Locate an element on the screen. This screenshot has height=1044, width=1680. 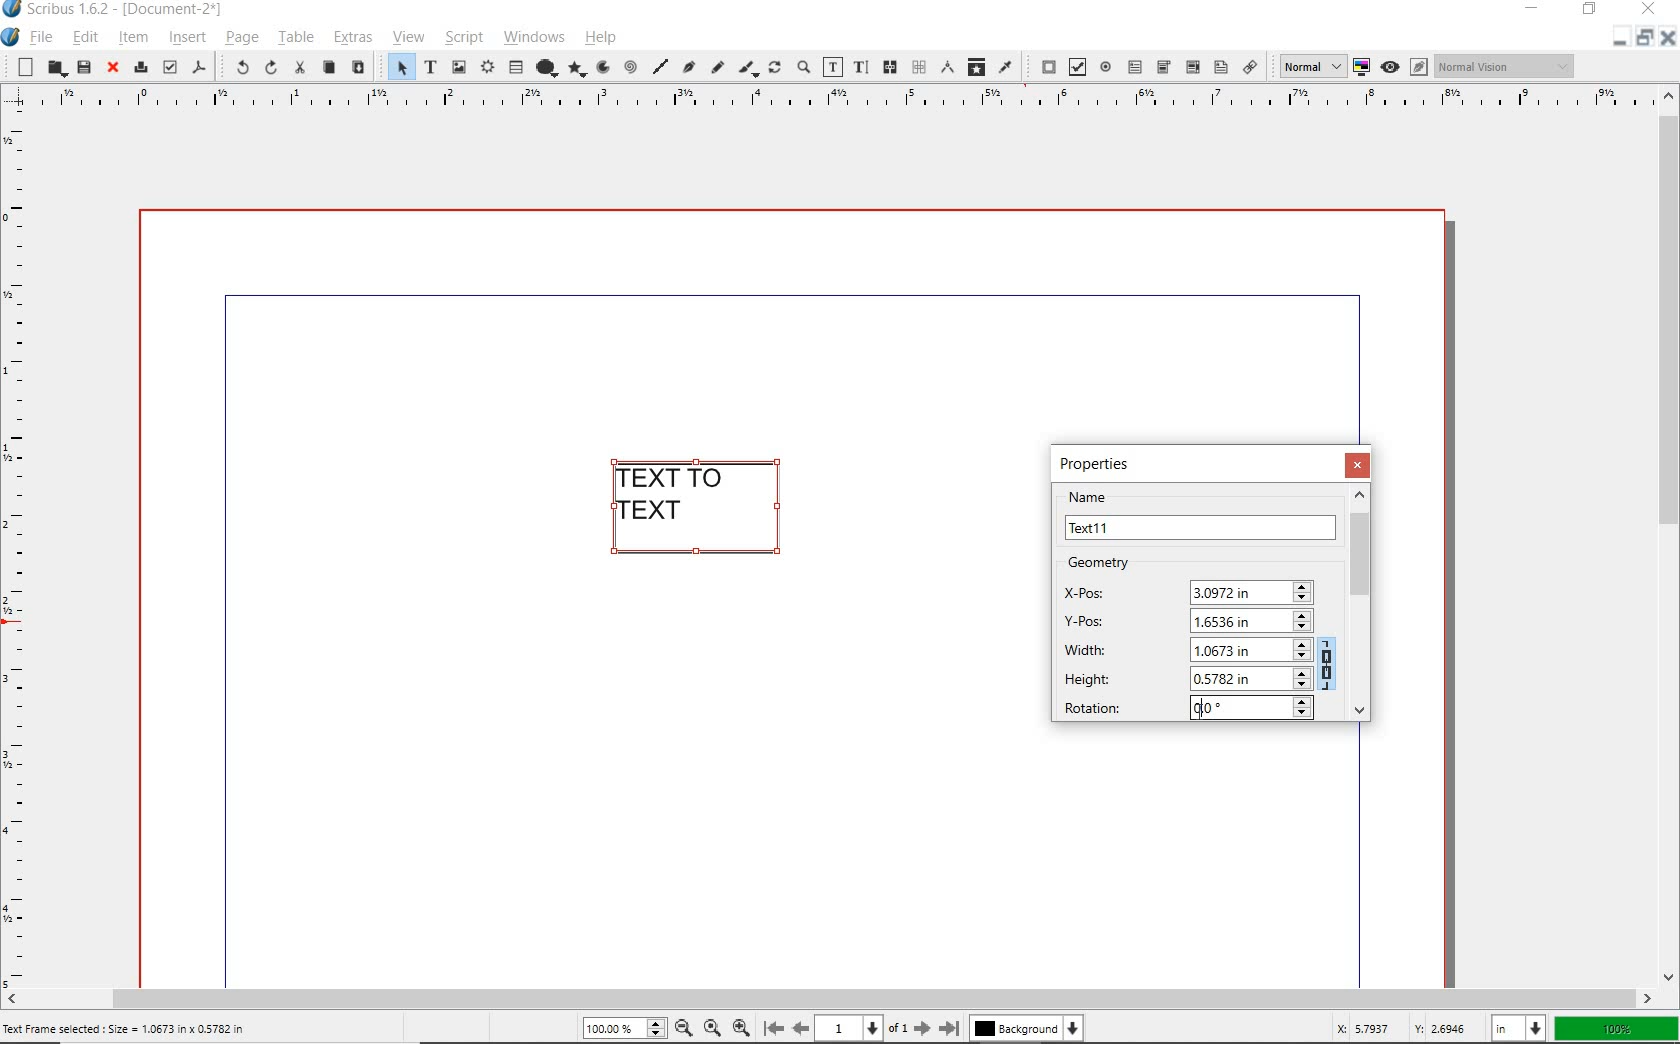
system name is located at coordinates (129, 10).